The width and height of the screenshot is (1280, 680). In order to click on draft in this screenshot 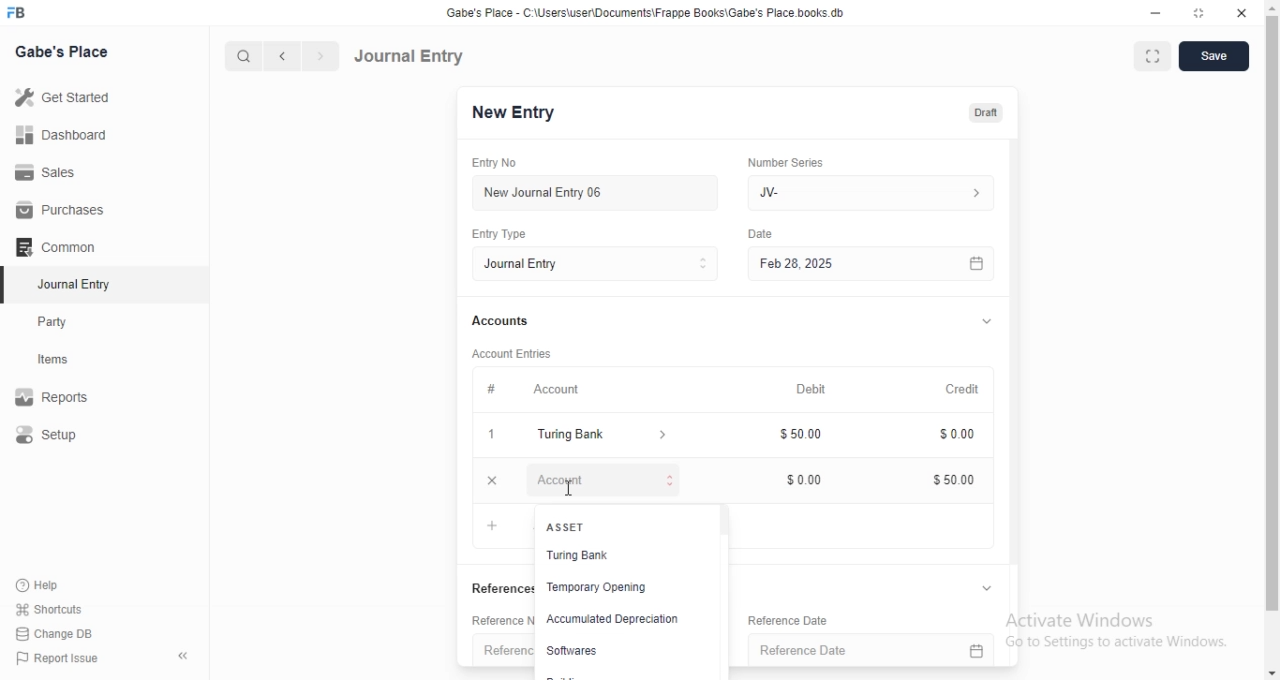, I will do `click(988, 114)`.